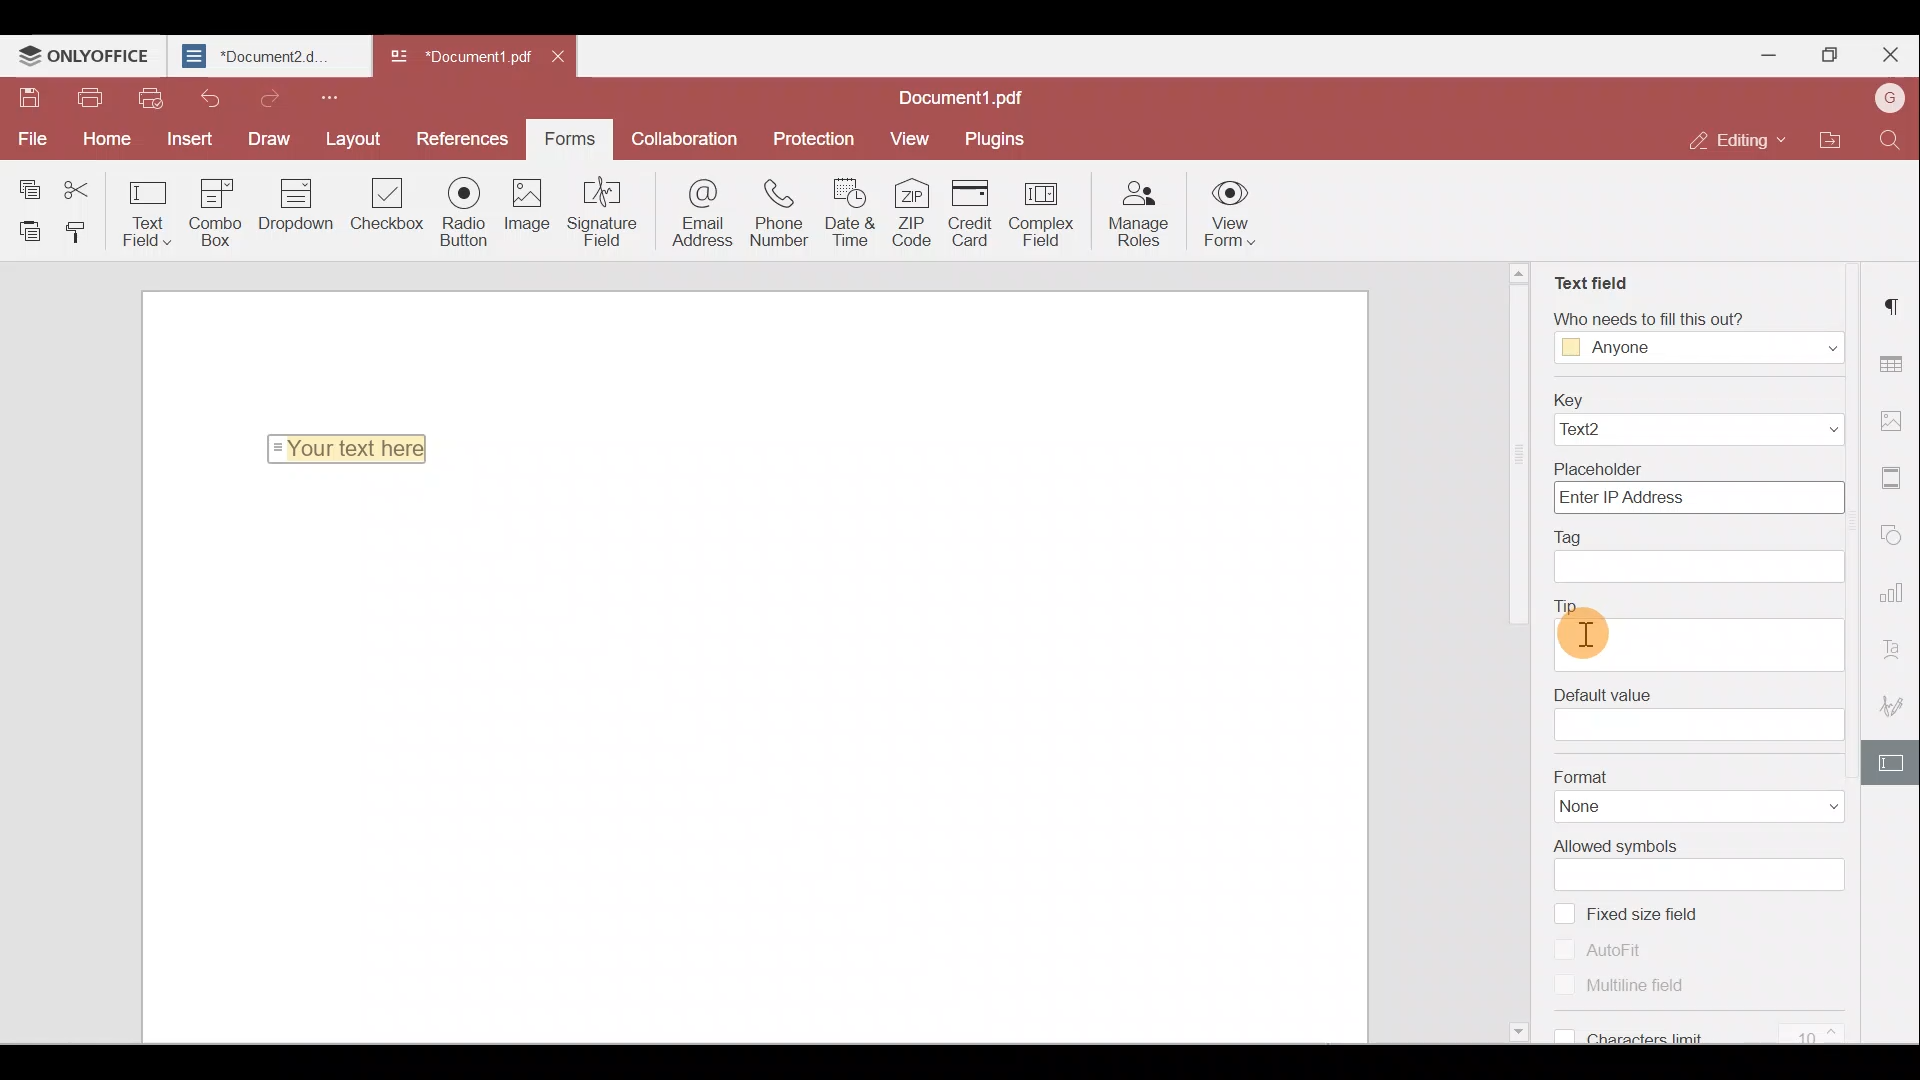 The width and height of the screenshot is (1920, 1080). Describe the element at coordinates (1701, 726) in the screenshot. I see `Default value field` at that location.